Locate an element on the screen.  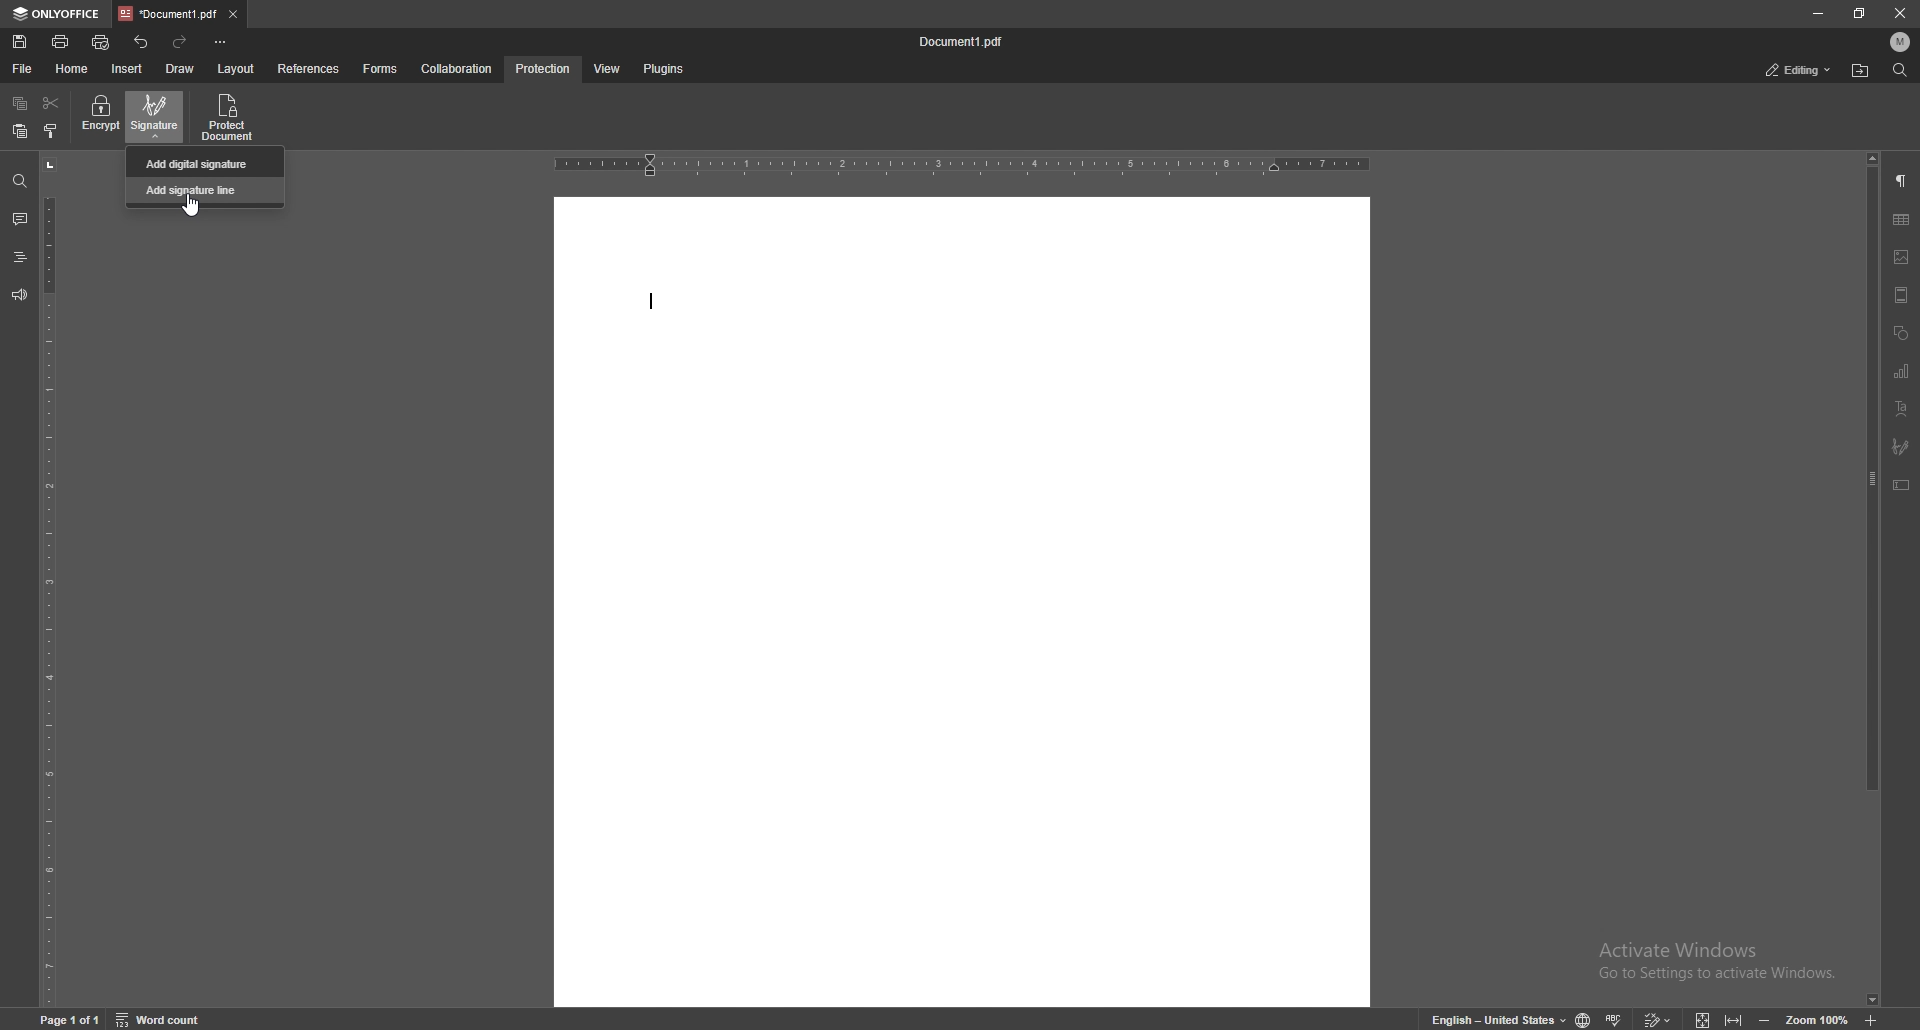
protect document is located at coordinates (230, 117).